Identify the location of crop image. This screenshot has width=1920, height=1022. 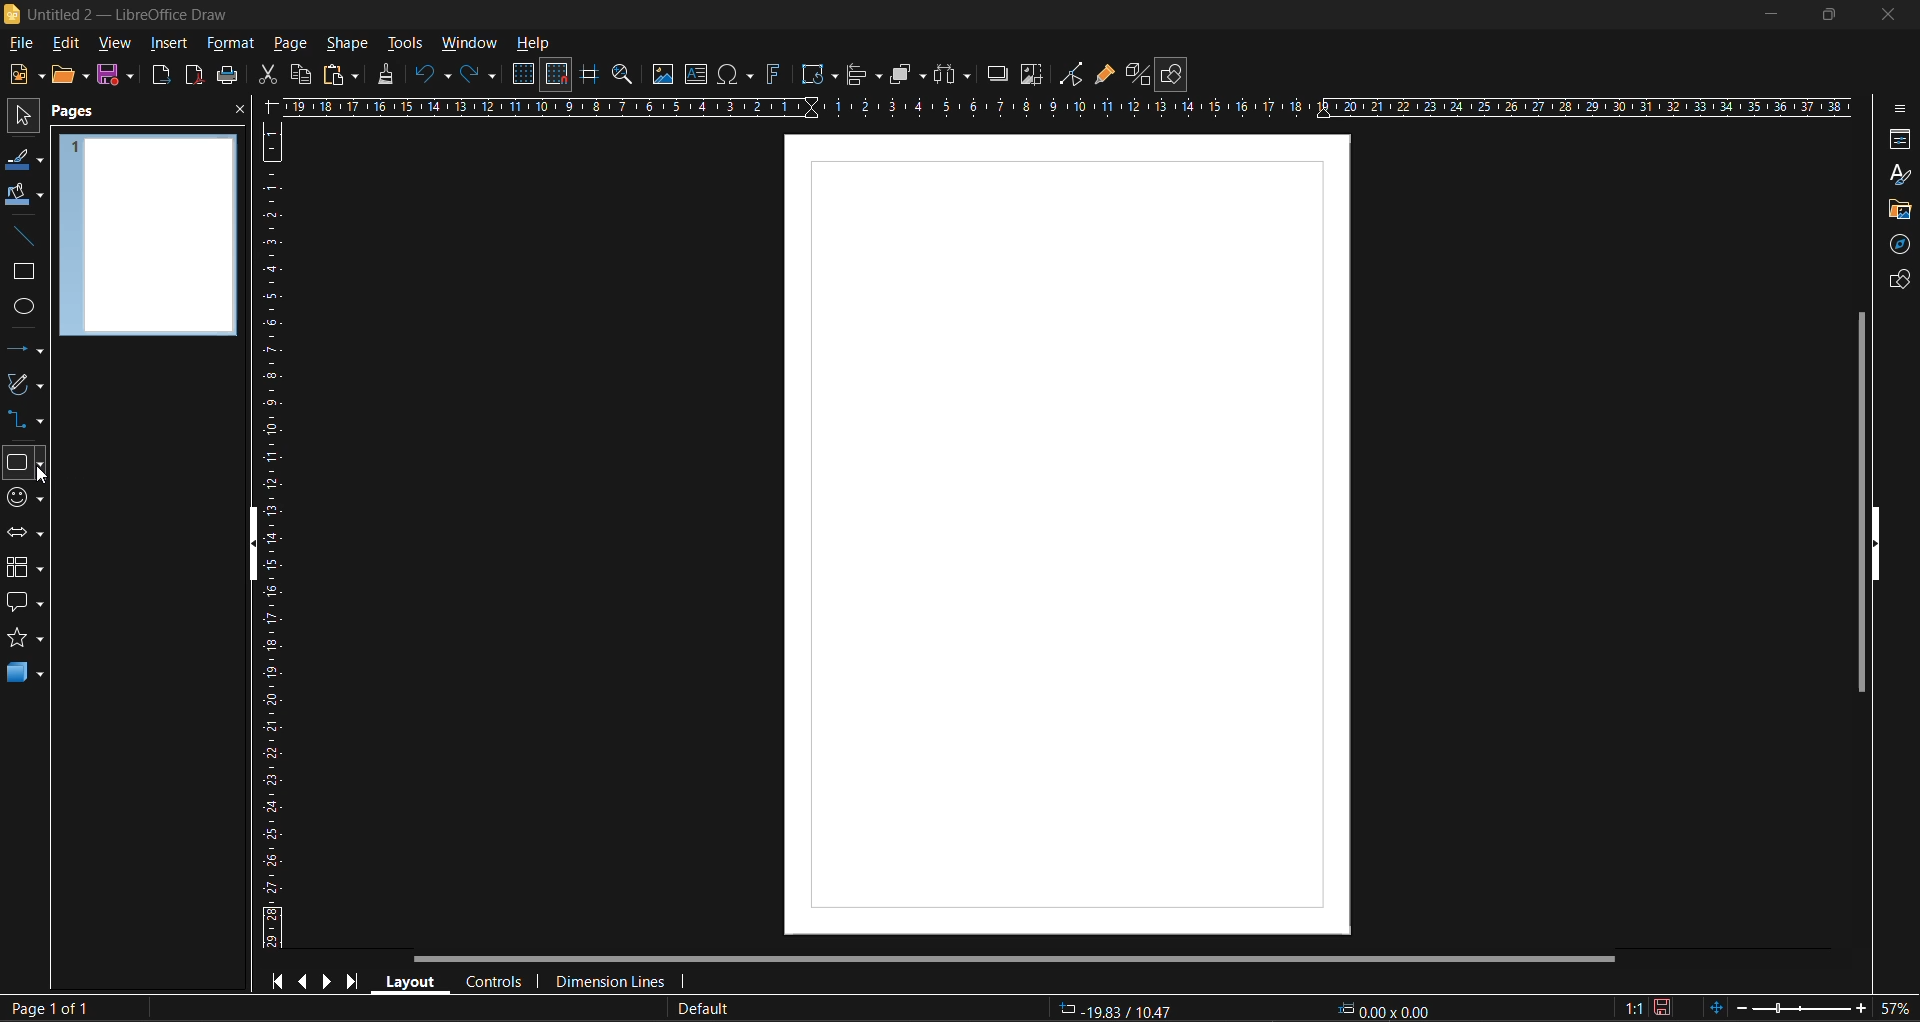
(1033, 75).